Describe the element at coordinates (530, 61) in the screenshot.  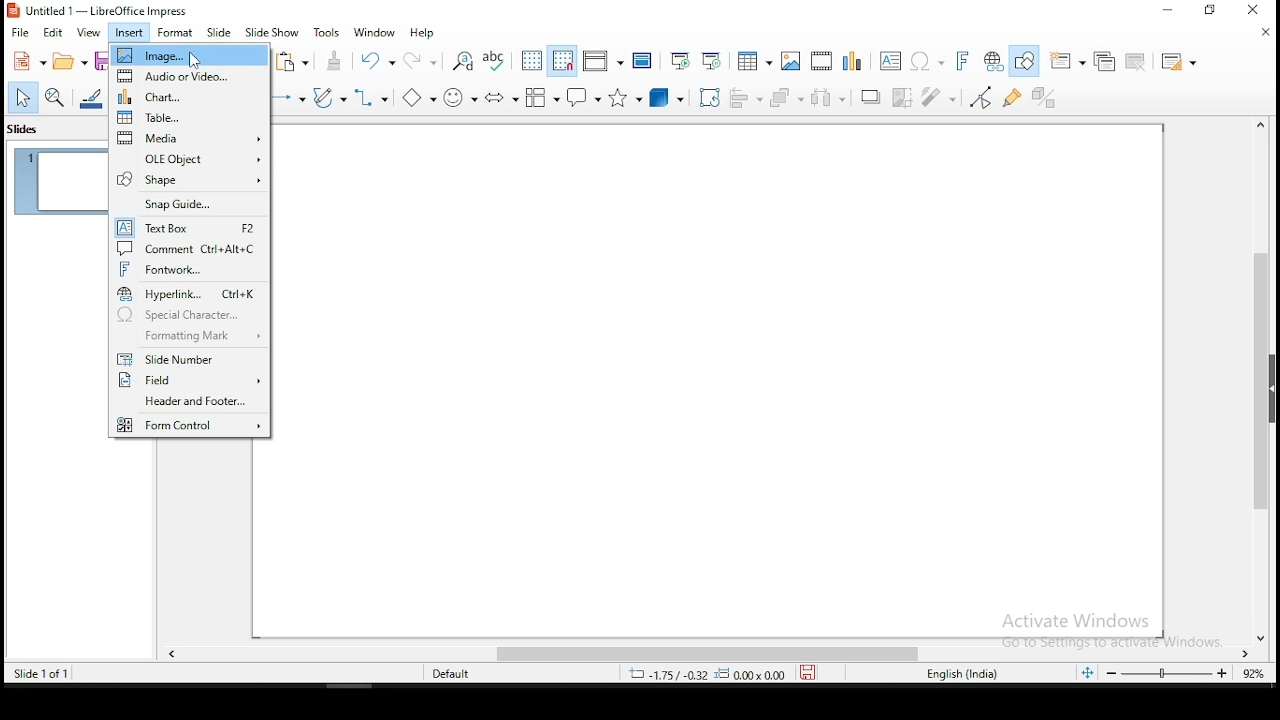
I see `display grid` at that location.